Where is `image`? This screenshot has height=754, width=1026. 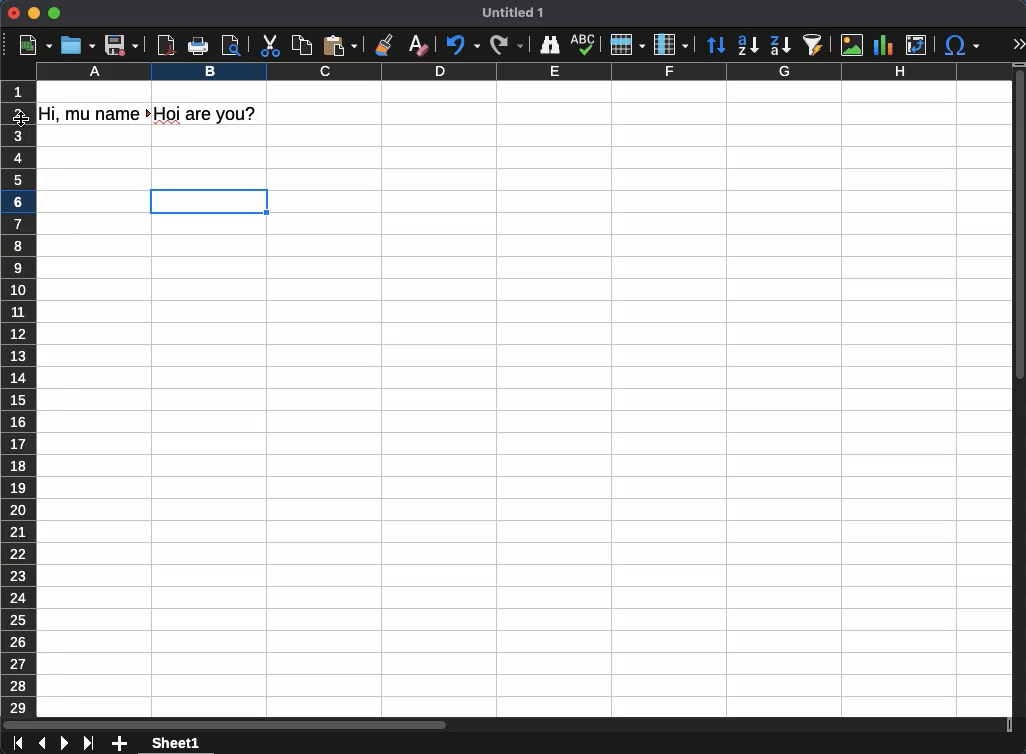 image is located at coordinates (855, 46).